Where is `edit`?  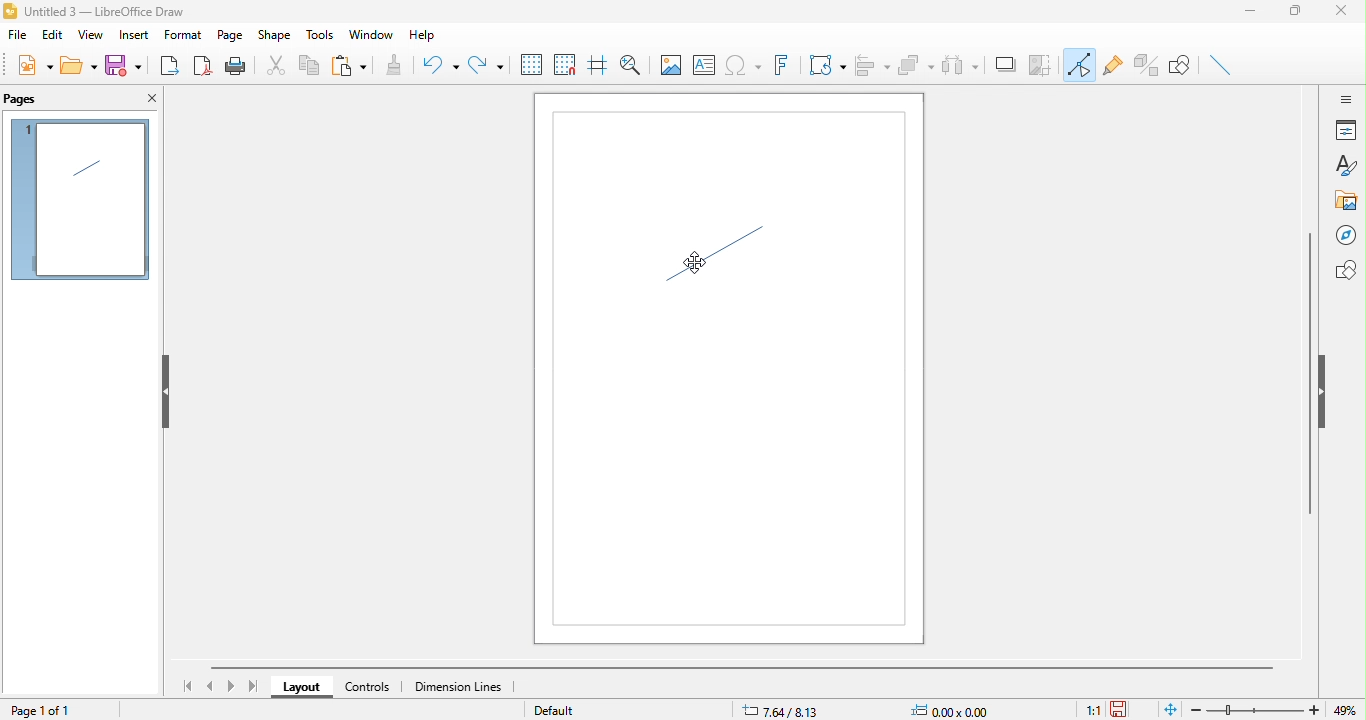 edit is located at coordinates (53, 38).